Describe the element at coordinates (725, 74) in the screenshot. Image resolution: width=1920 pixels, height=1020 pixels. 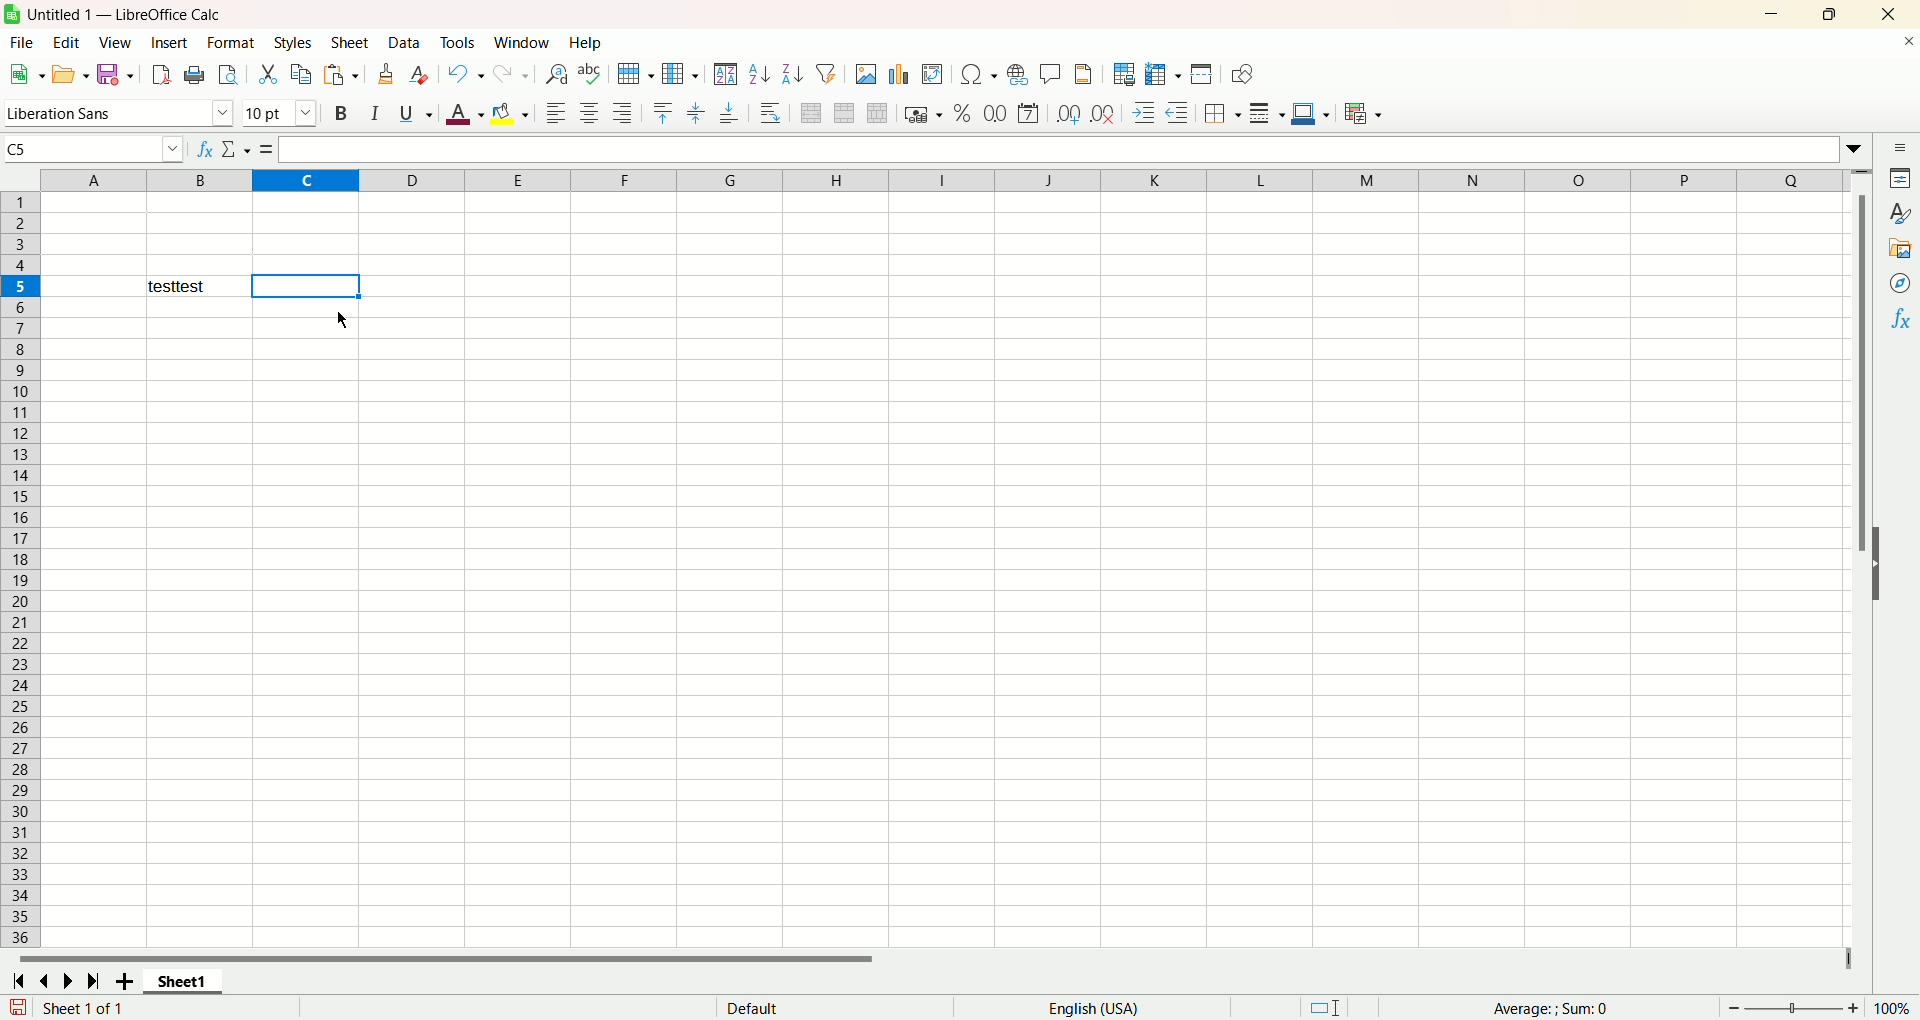
I see `sort` at that location.